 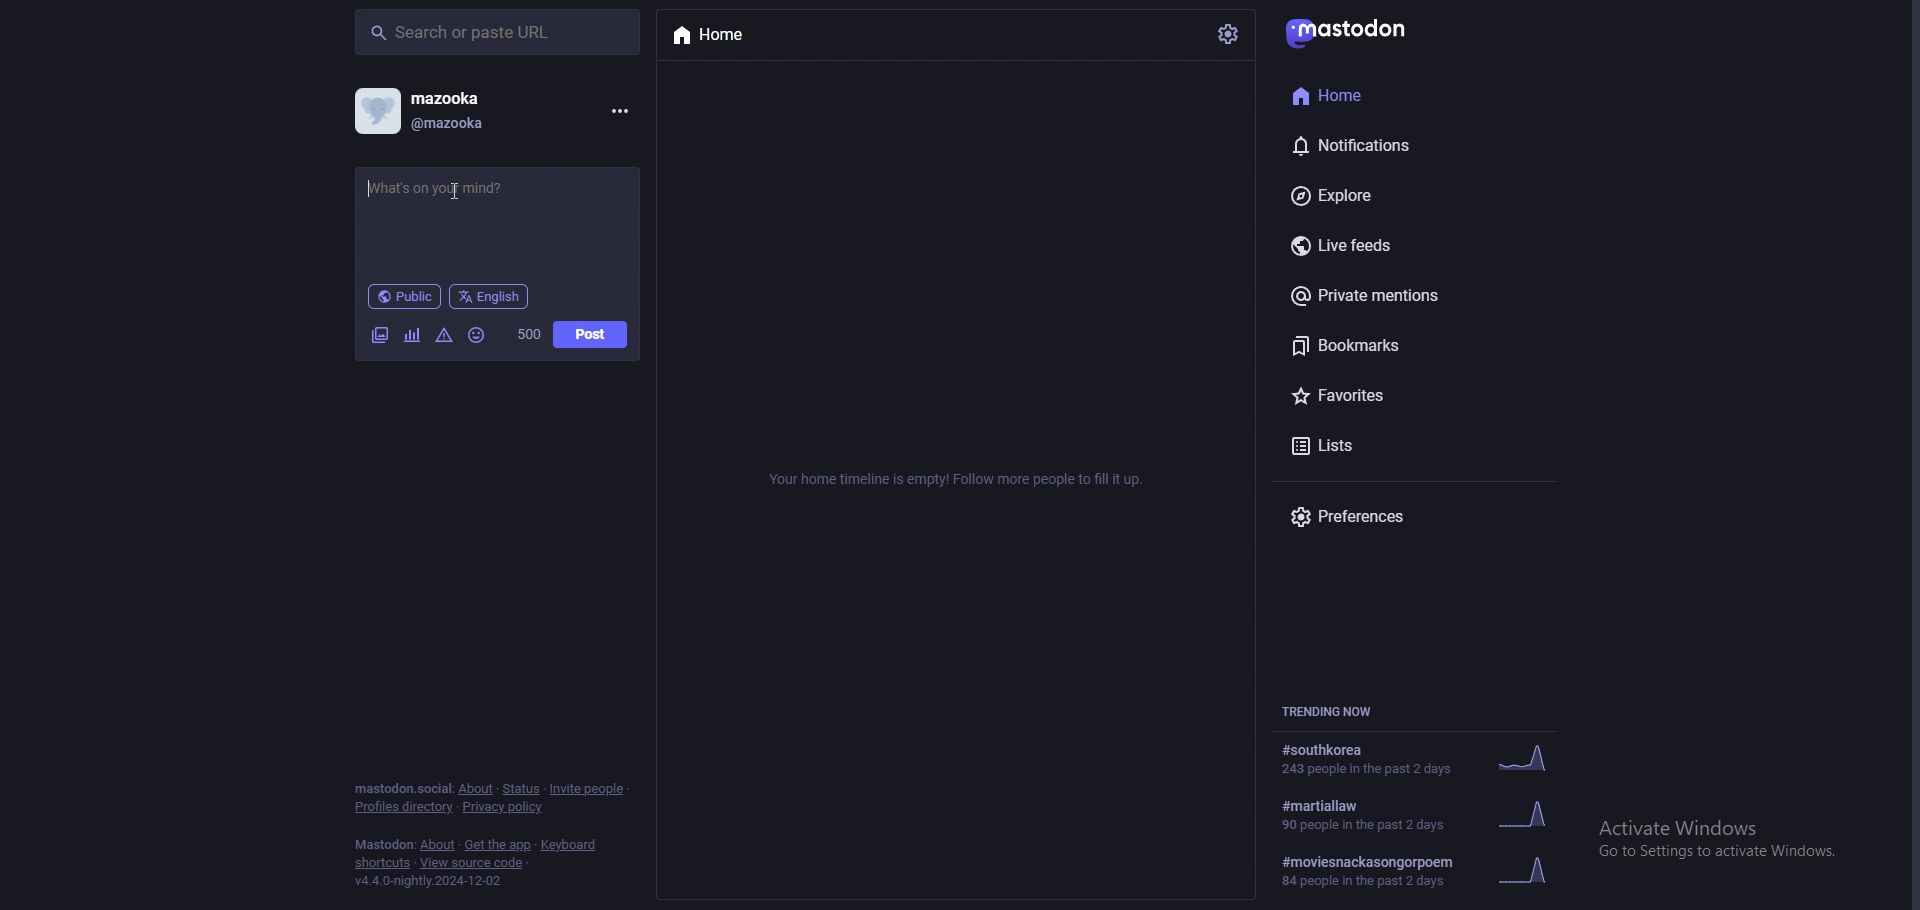 What do you see at coordinates (402, 789) in the screenshot?
I see `mastodon social` at bounding box center [402, 789].